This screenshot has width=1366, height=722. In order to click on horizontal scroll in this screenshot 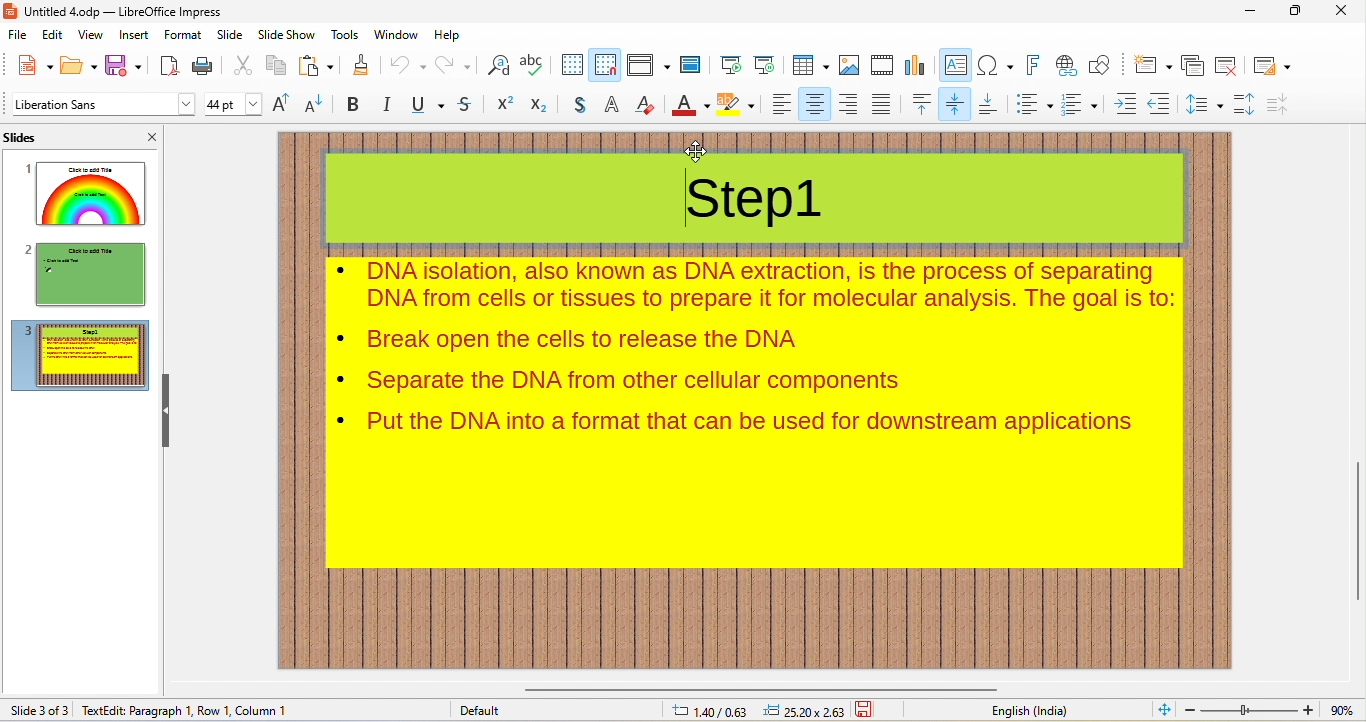, I will do `click(782, 690)`.